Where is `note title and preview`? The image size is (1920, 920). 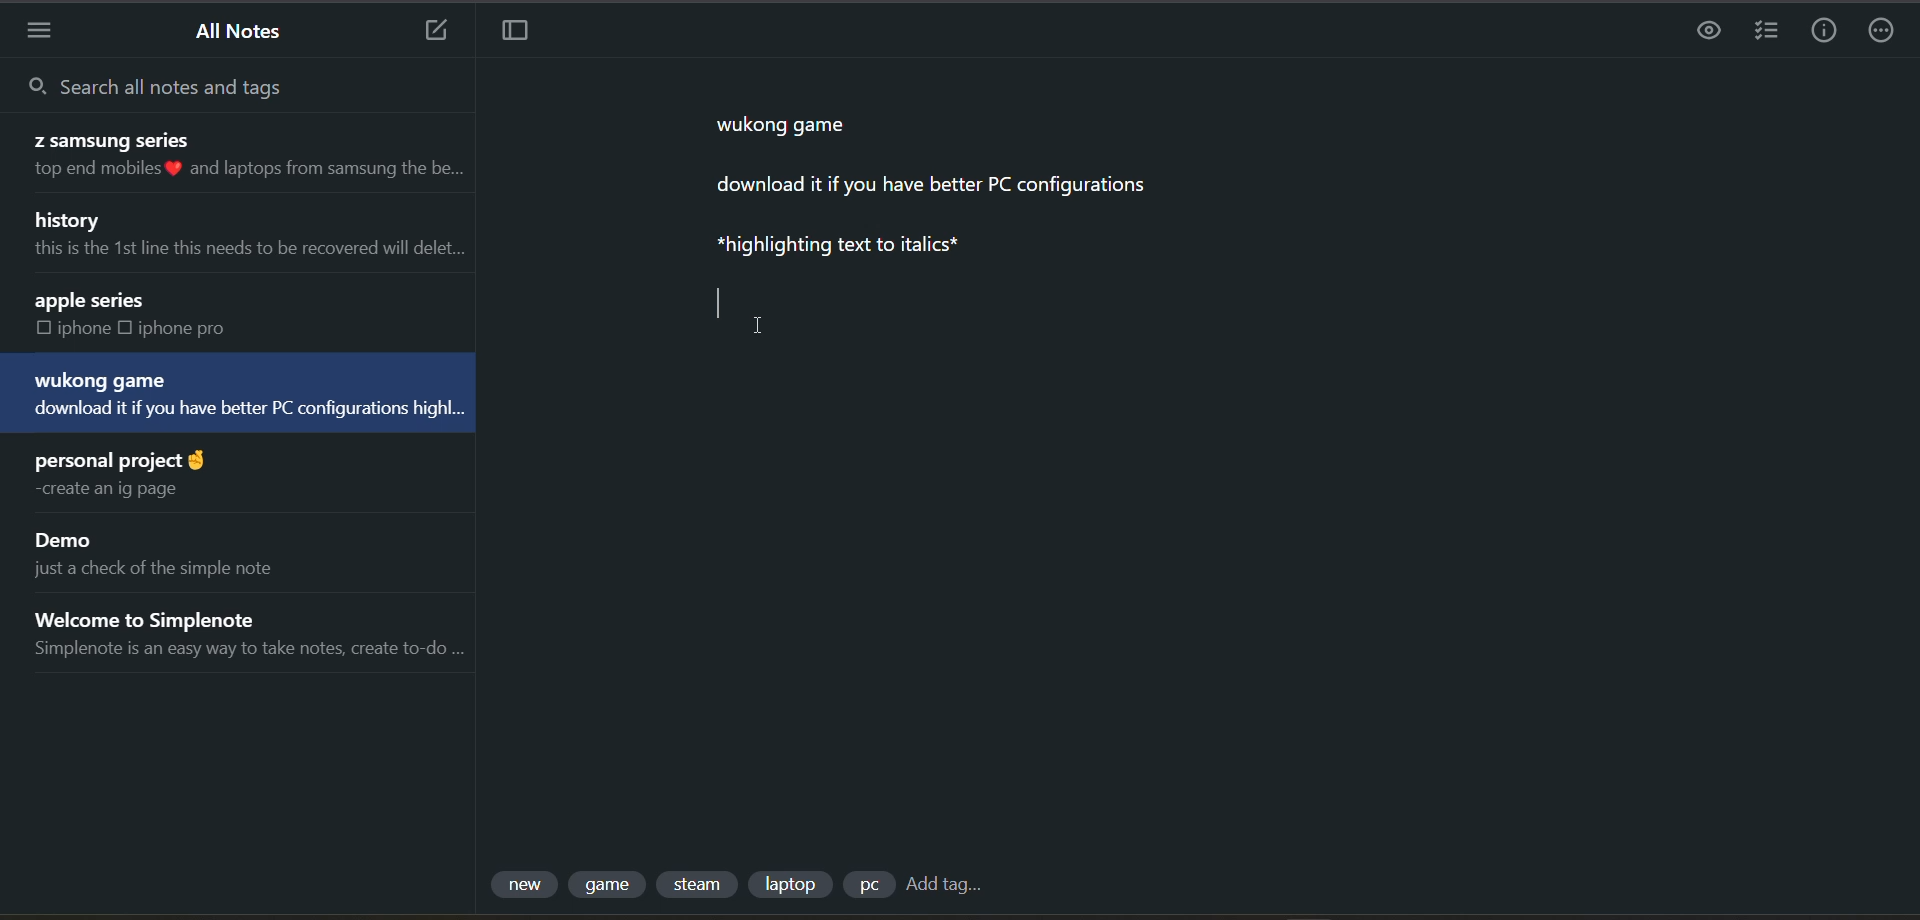 note title and preview is located at coordinates (172, 554).